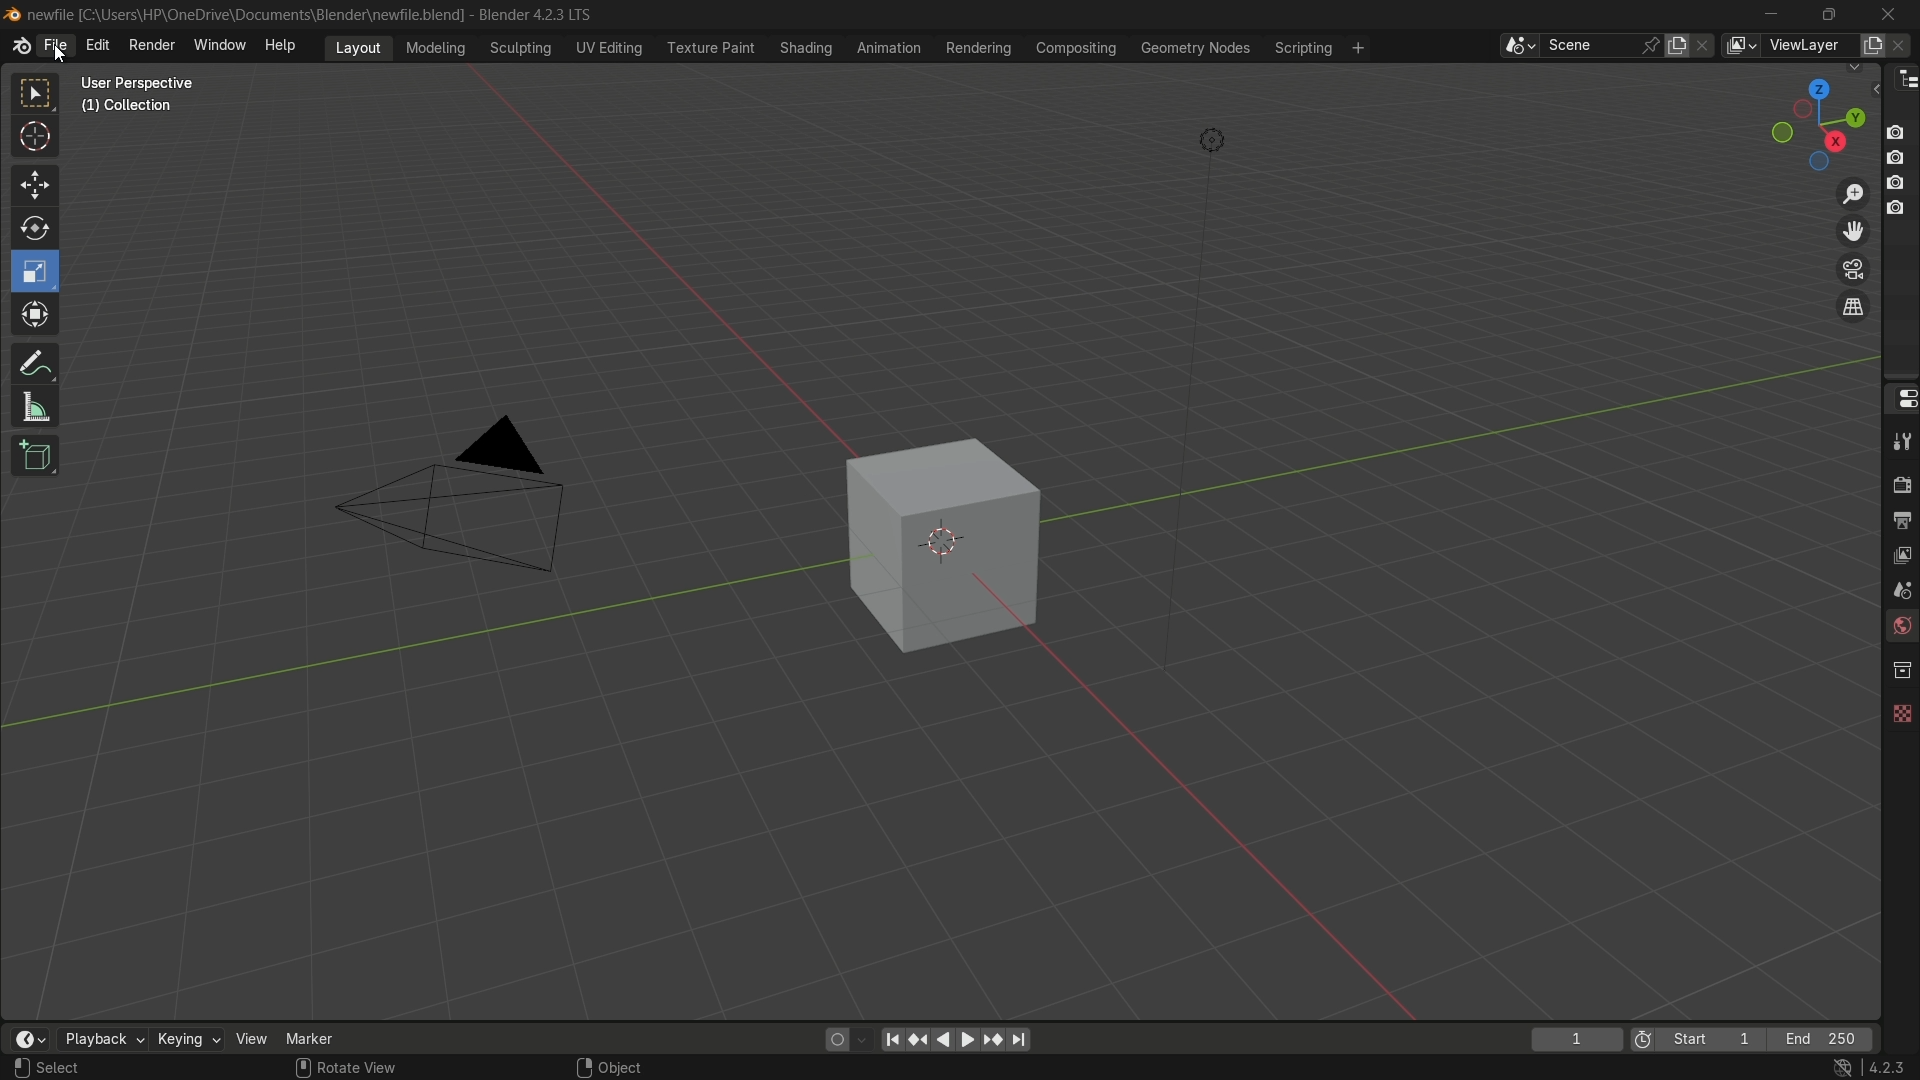 This screenshot has width=1920, height=1080. What do you see at coordinates (38, 271) in the screenshot?
I see `scale` at bounding box center [38, 271].